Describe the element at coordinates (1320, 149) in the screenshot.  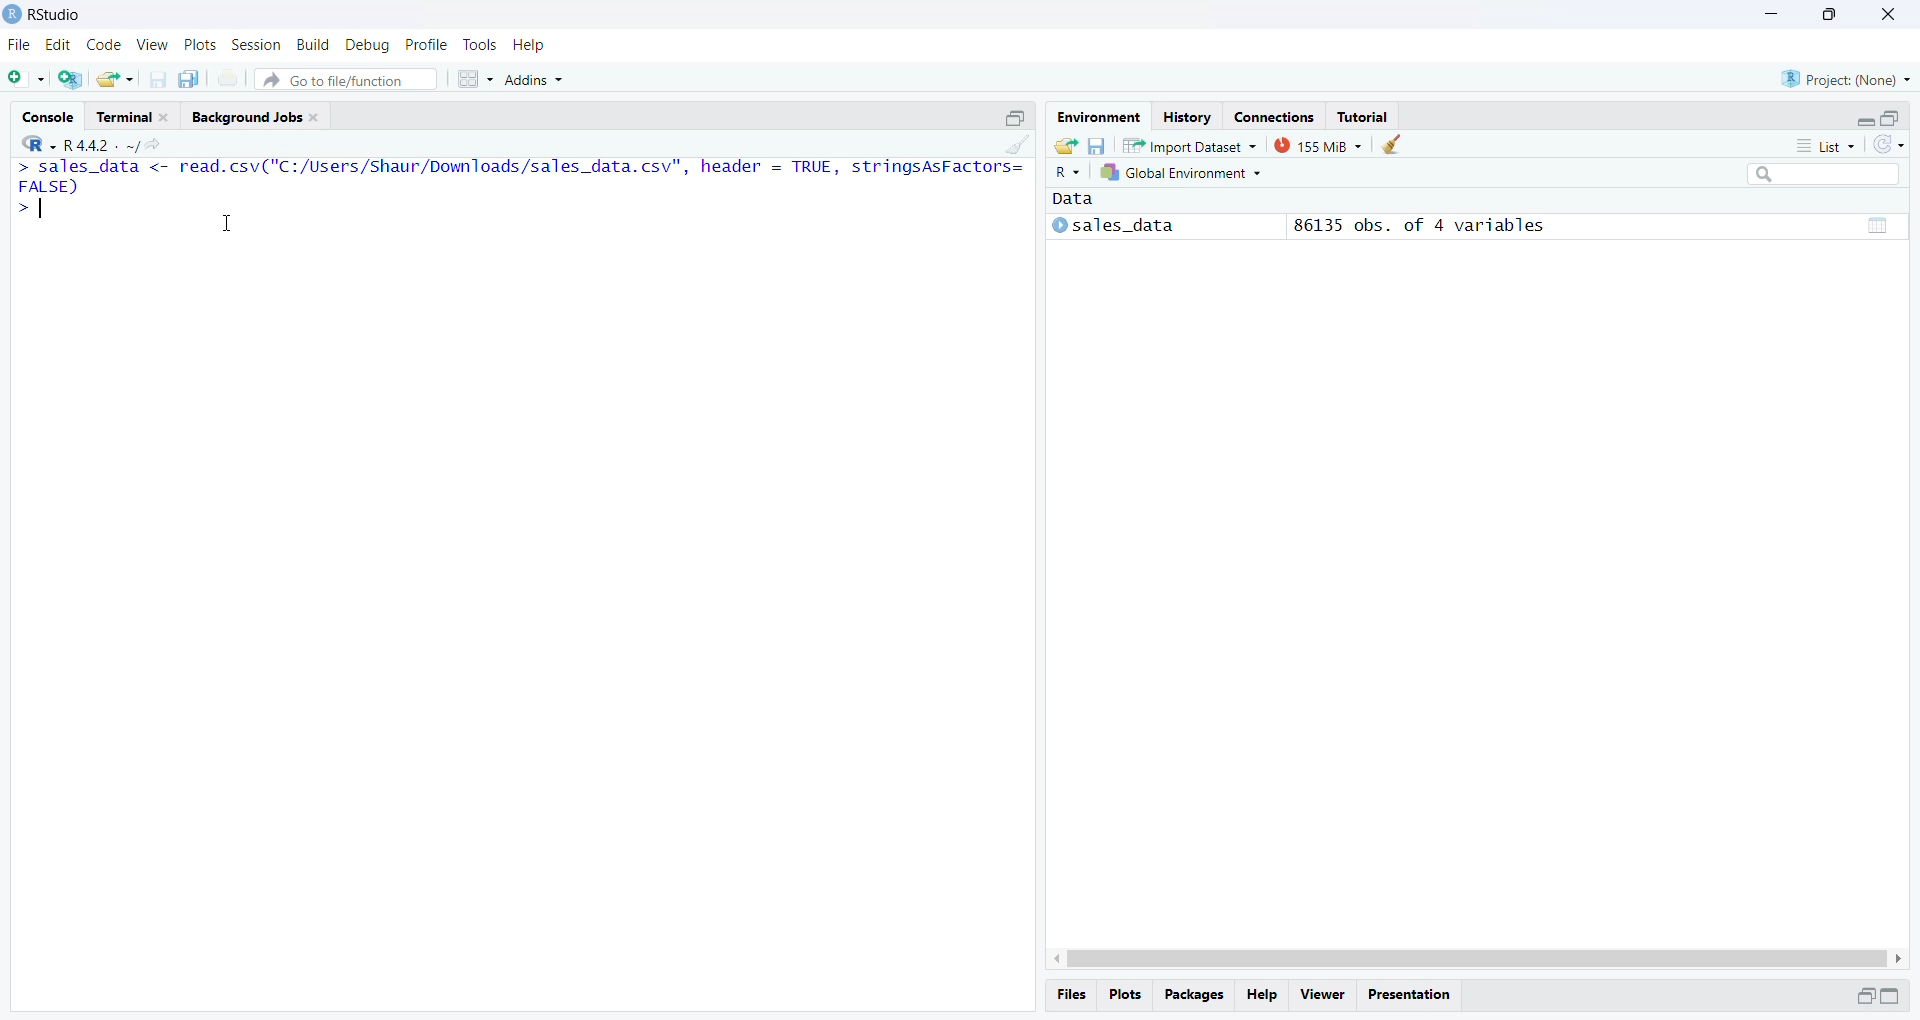
I see `133  MB used by R session` at that location.